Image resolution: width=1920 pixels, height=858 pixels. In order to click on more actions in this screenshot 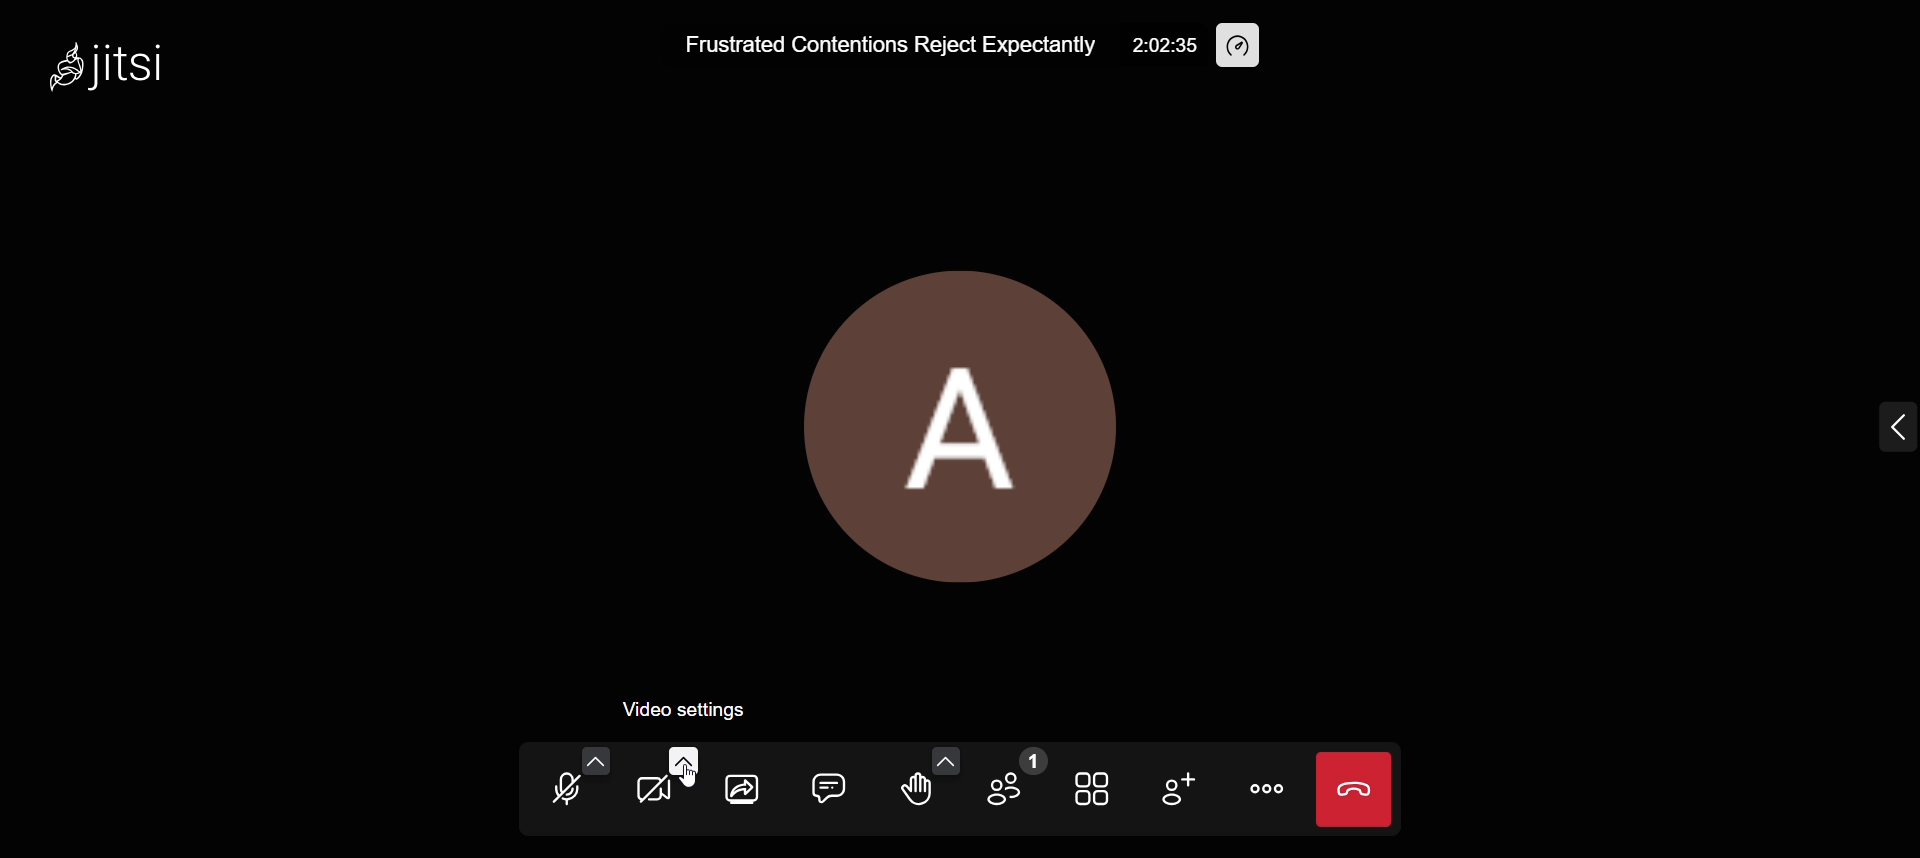, I will do `click(1260, 787)`.